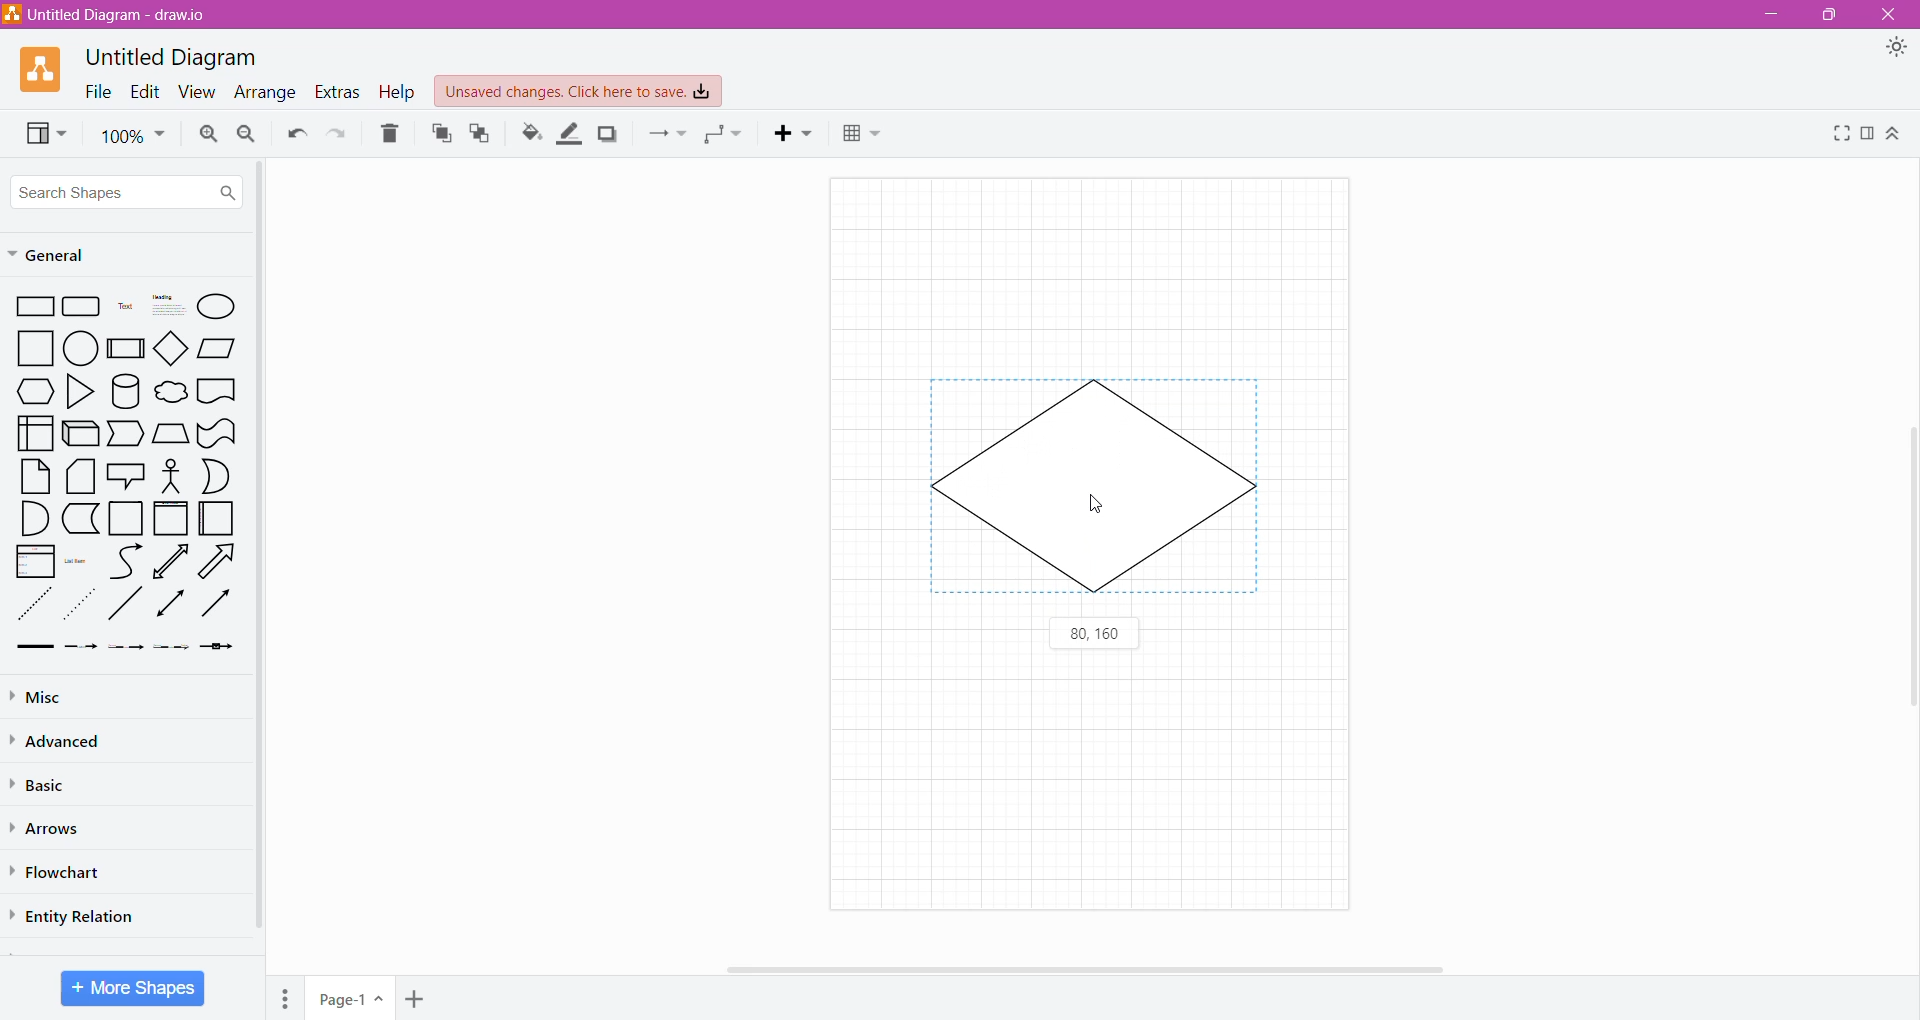 This screenshot has height=1020, width=1920. What do you see at coordinates (1895, 135) in the screenshot?
I see `Expand/Collapse` at bounding box center [1895, 135].